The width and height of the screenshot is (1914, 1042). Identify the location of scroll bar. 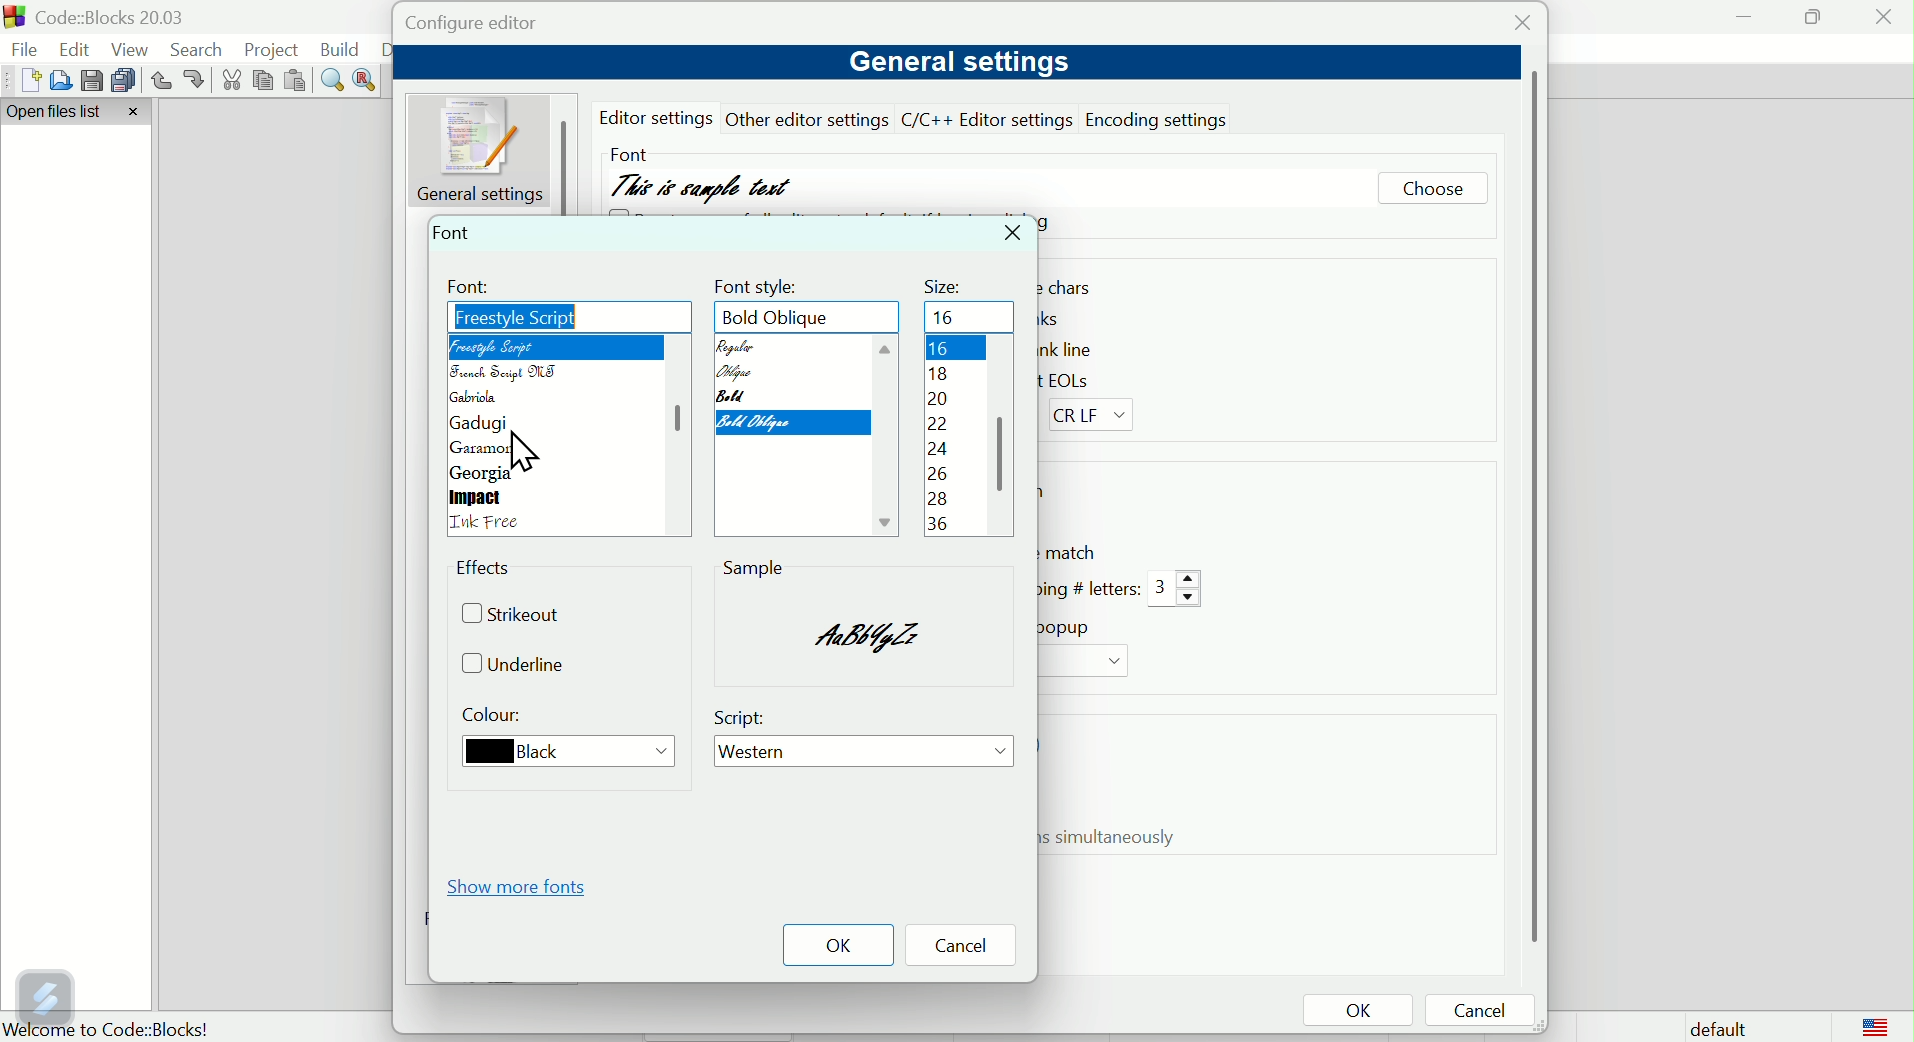
(676, 421).